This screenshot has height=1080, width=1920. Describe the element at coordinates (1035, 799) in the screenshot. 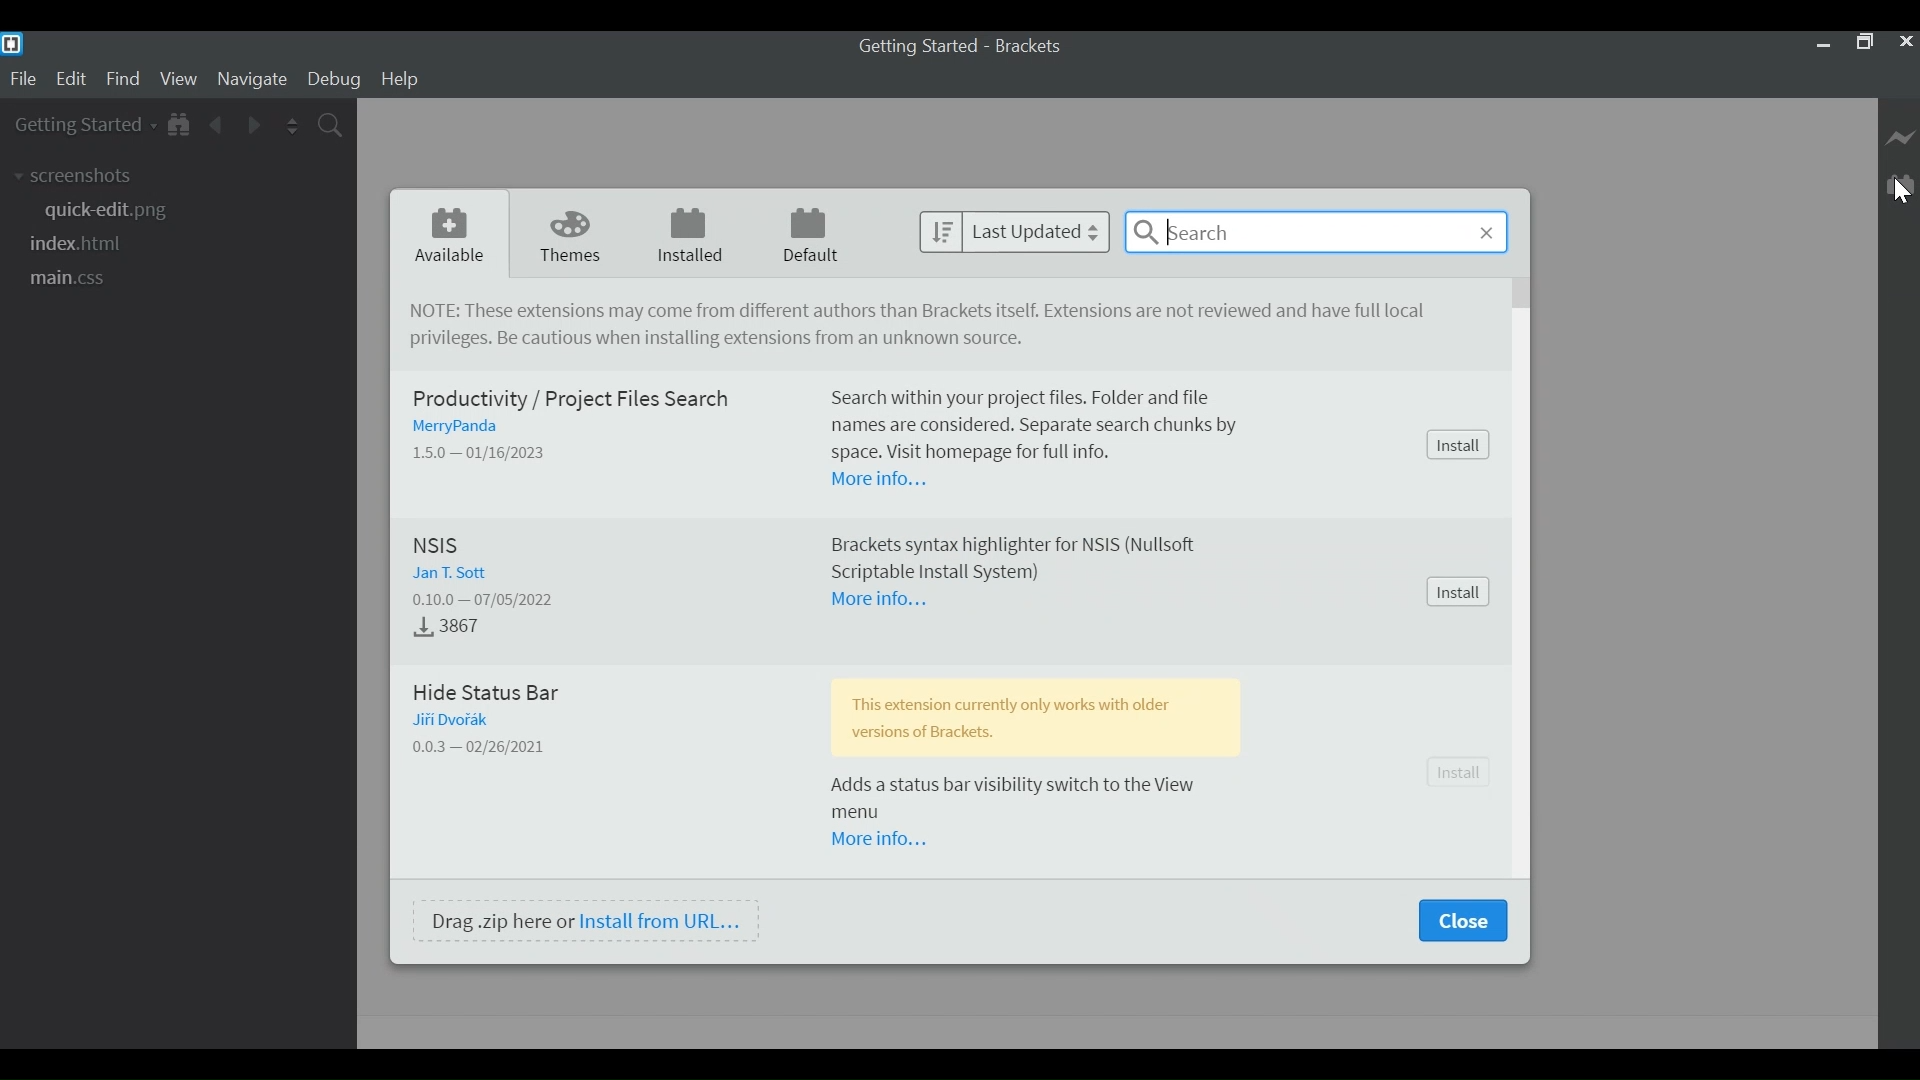

I see `Adds a status bar visibility switch to View menu` at that location.